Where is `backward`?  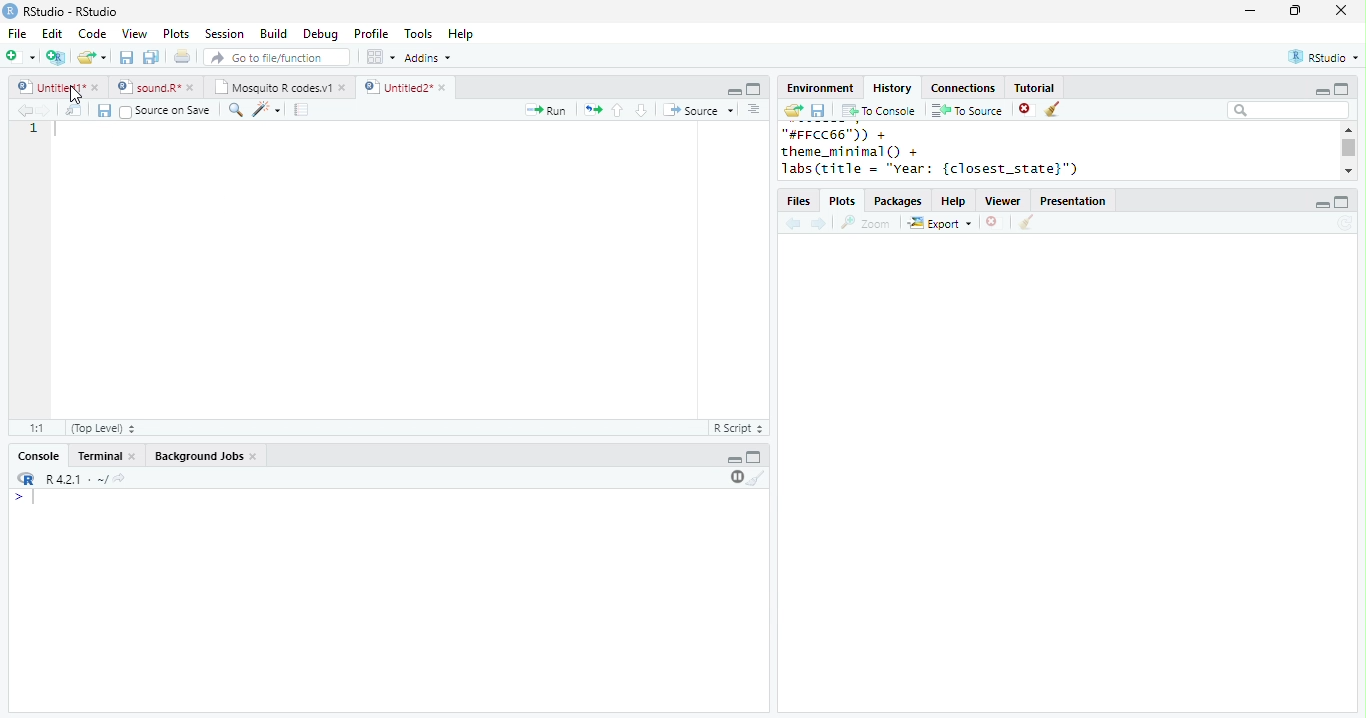 backward is located at coordinates (24, 110).